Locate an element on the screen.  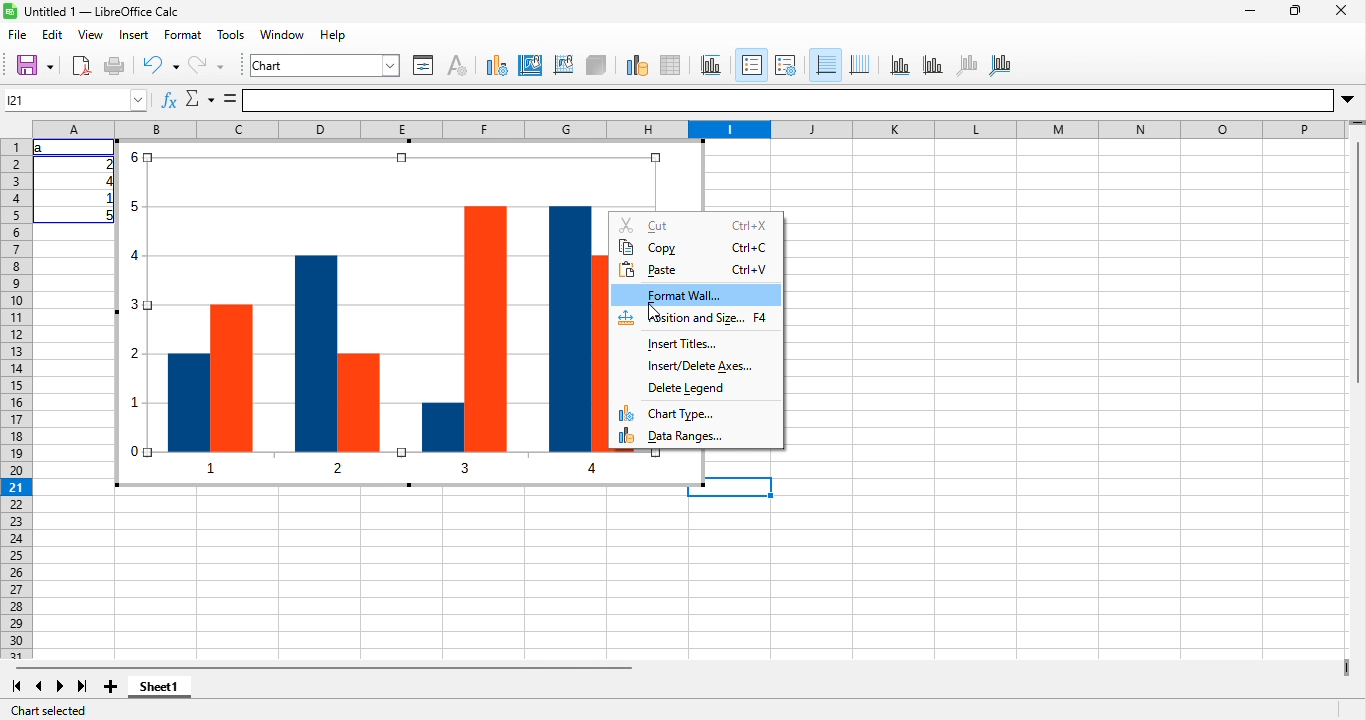
export directly as pdf is located at coordinates (81, 66).